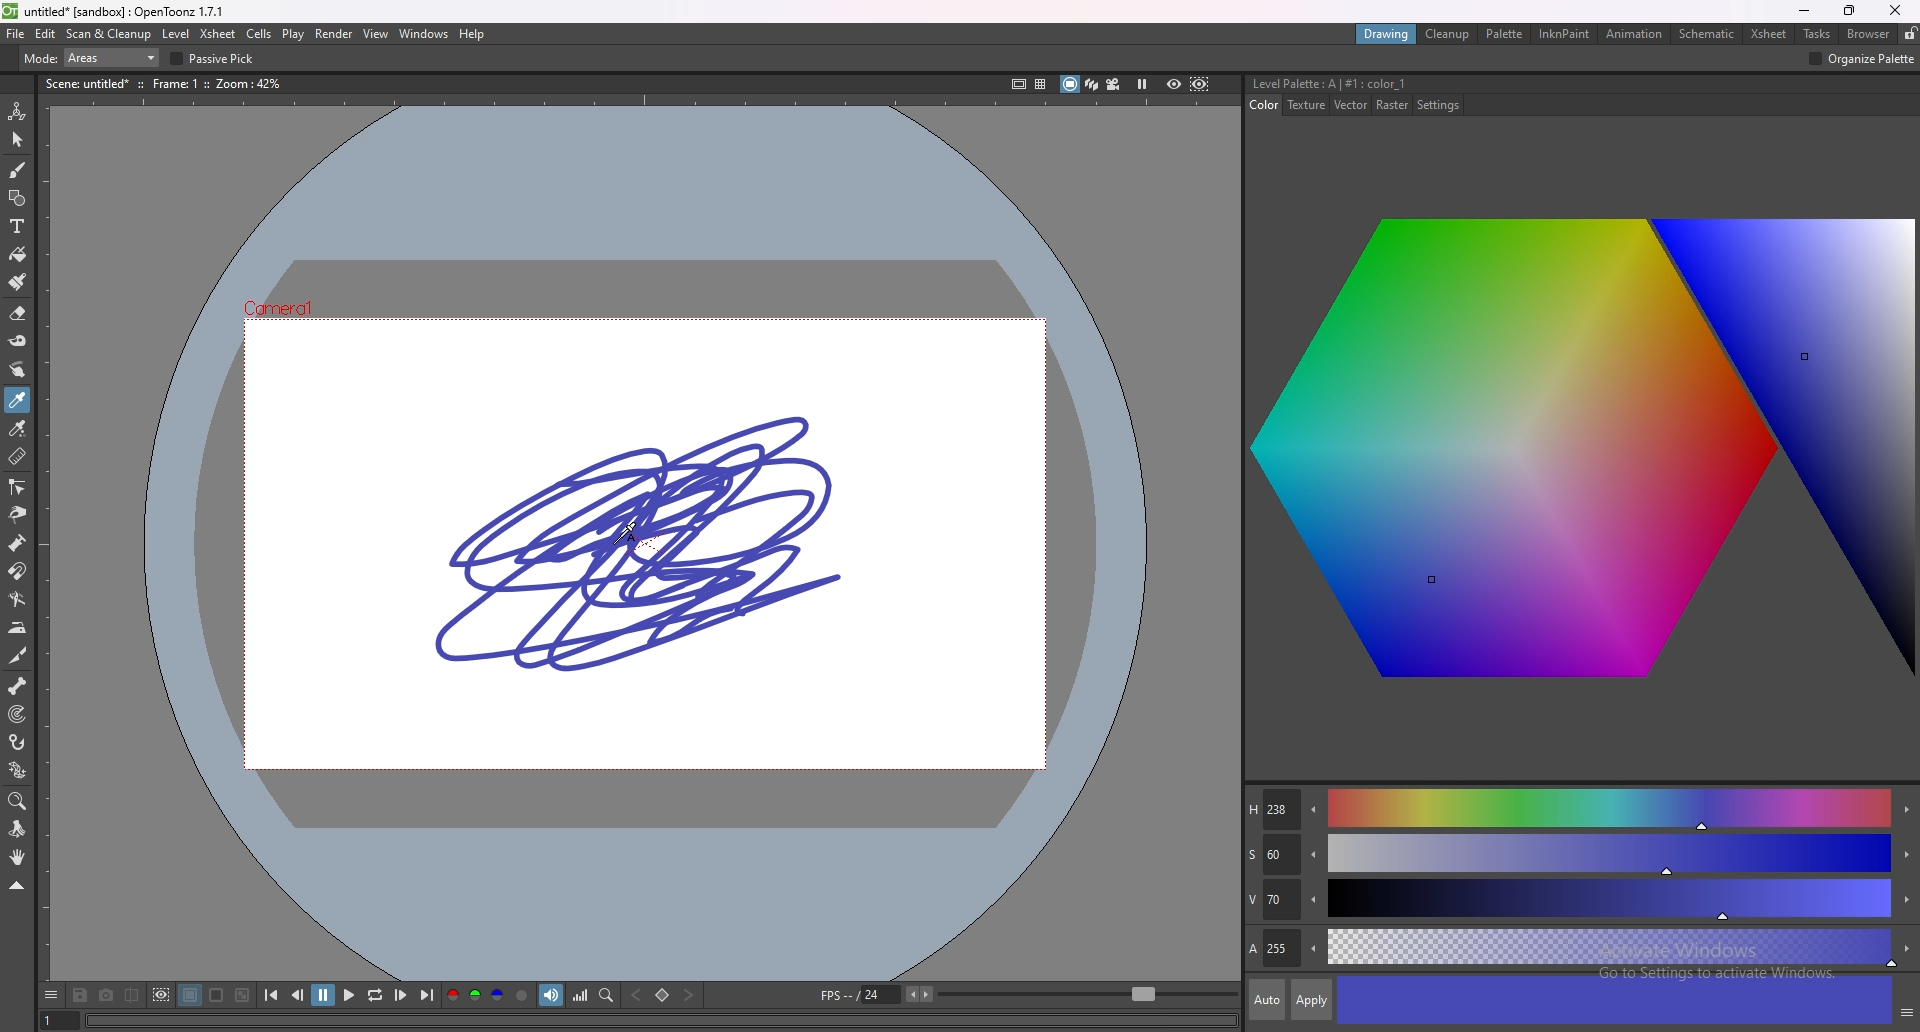 The width and height of the screenshot is (1920, 1032). I want to click on ruler tool, so click(18, 457).